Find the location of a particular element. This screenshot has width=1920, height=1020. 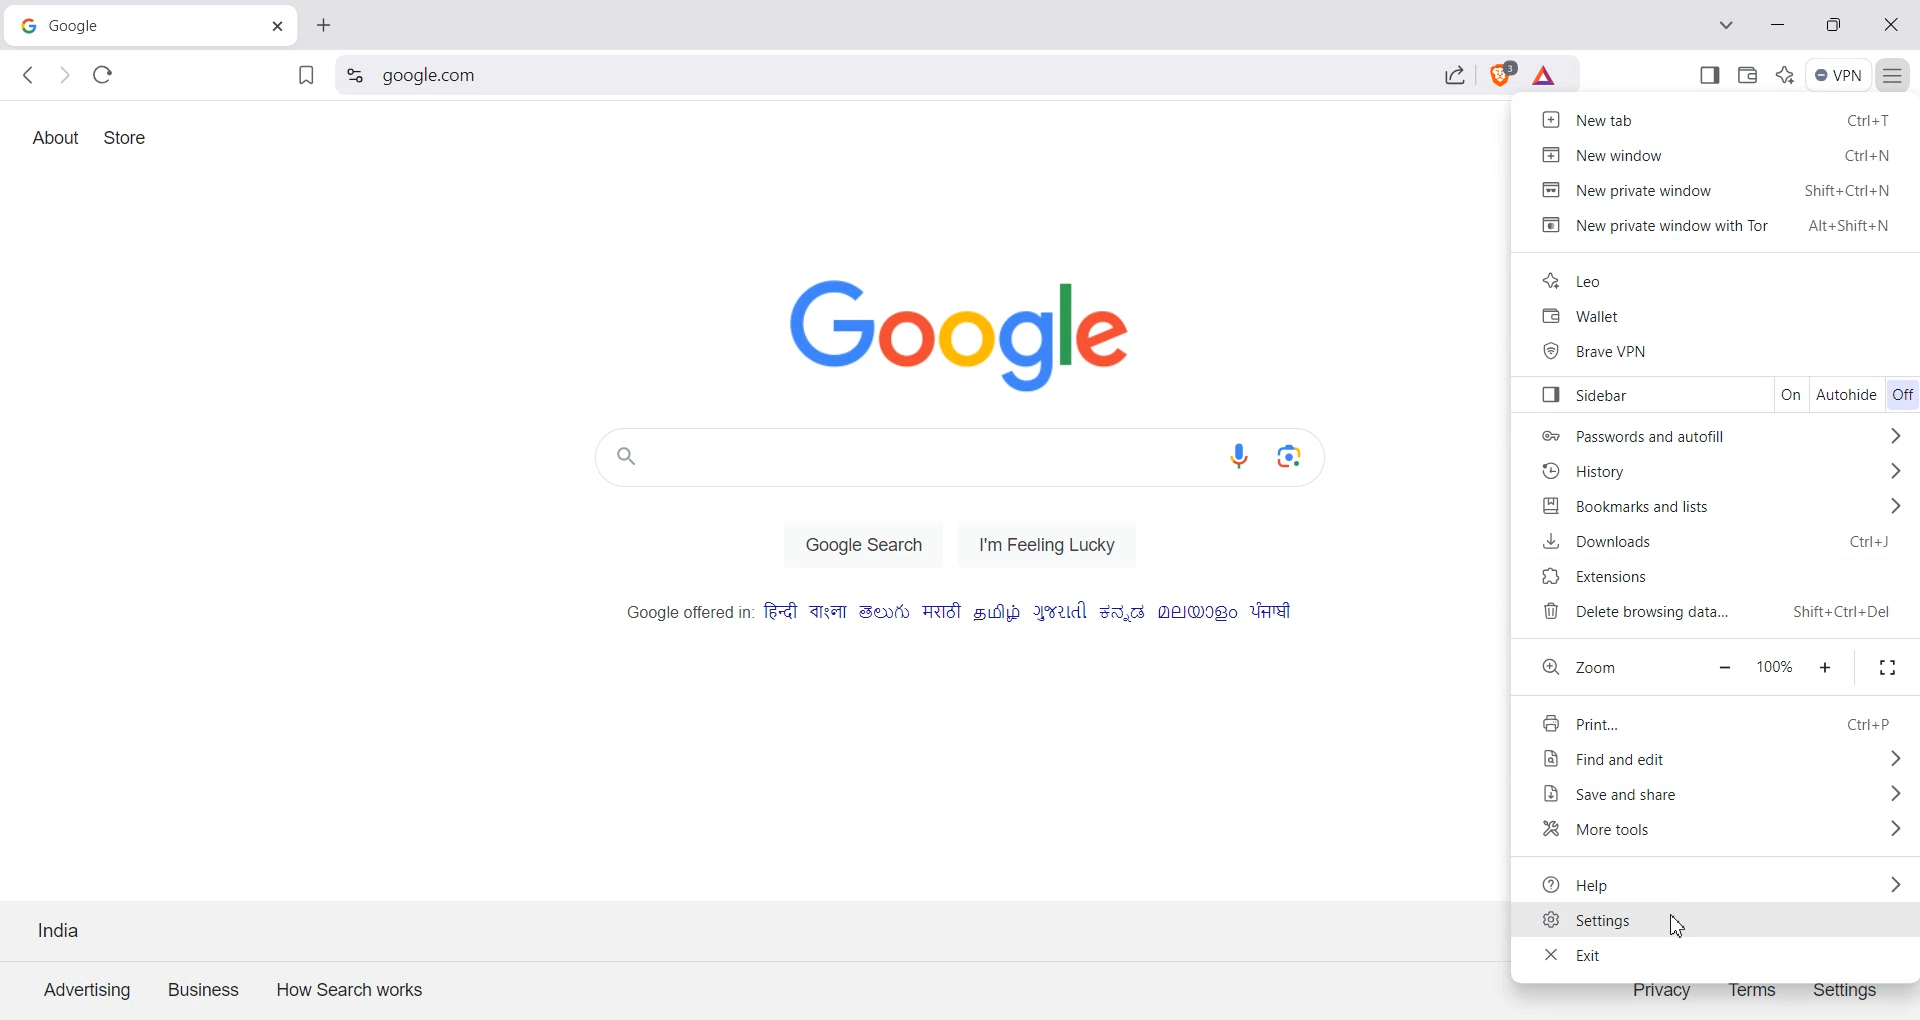

Cursor is located at coordinates (1677, 925).